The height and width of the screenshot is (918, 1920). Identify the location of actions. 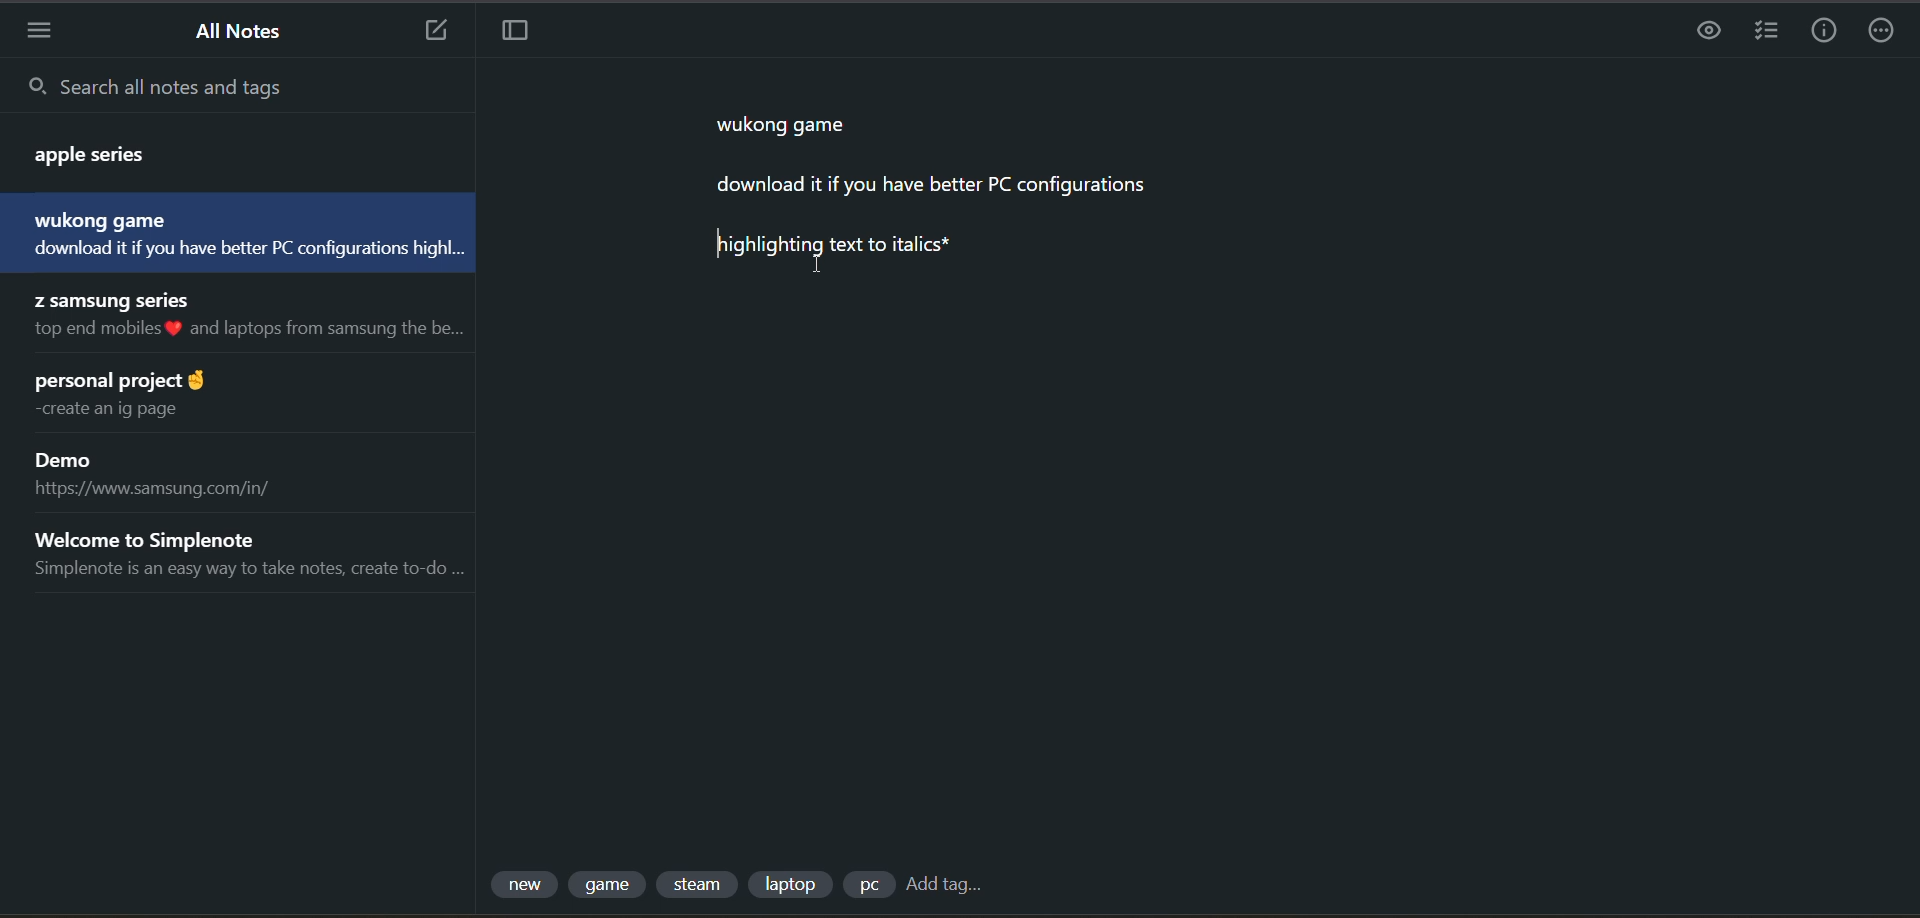
(1887, 33).